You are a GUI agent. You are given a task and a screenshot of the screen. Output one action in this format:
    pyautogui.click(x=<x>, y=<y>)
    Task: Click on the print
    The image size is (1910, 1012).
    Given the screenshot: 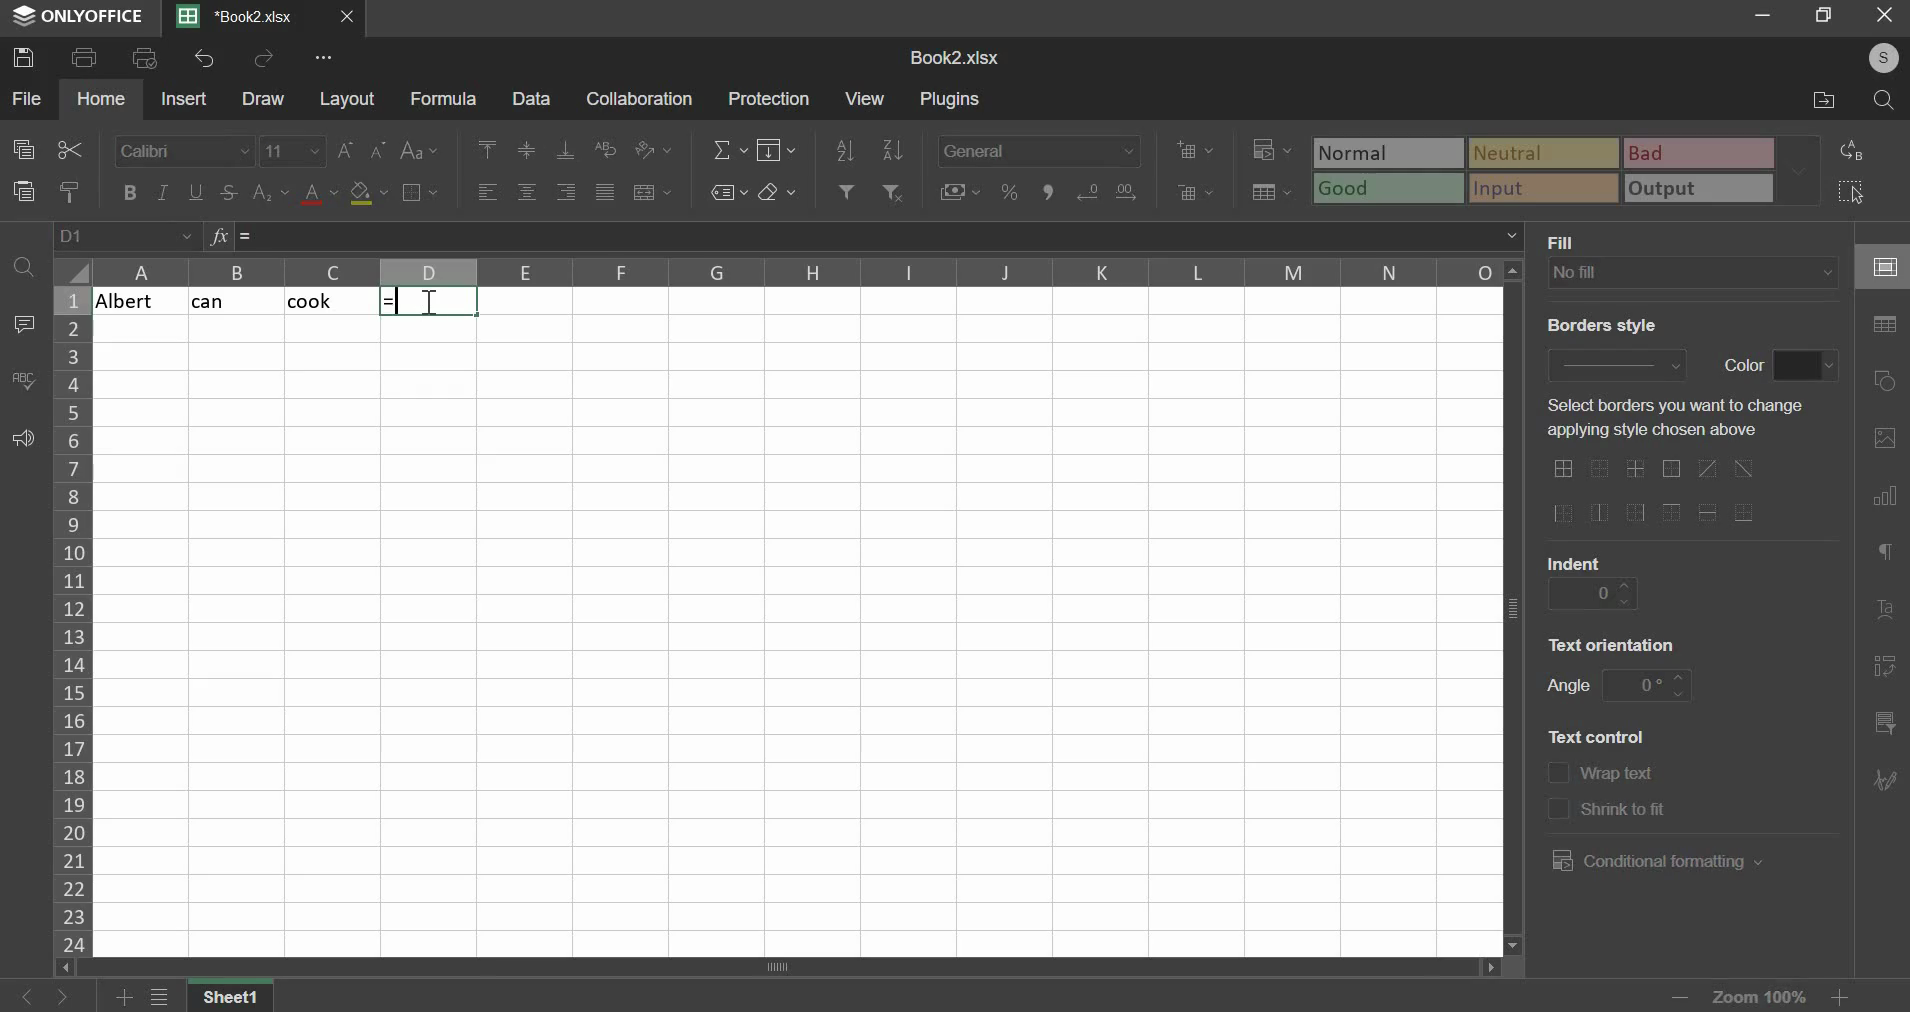 What is the action you would take?
    pyautogui.click(x=85, y=58)
    